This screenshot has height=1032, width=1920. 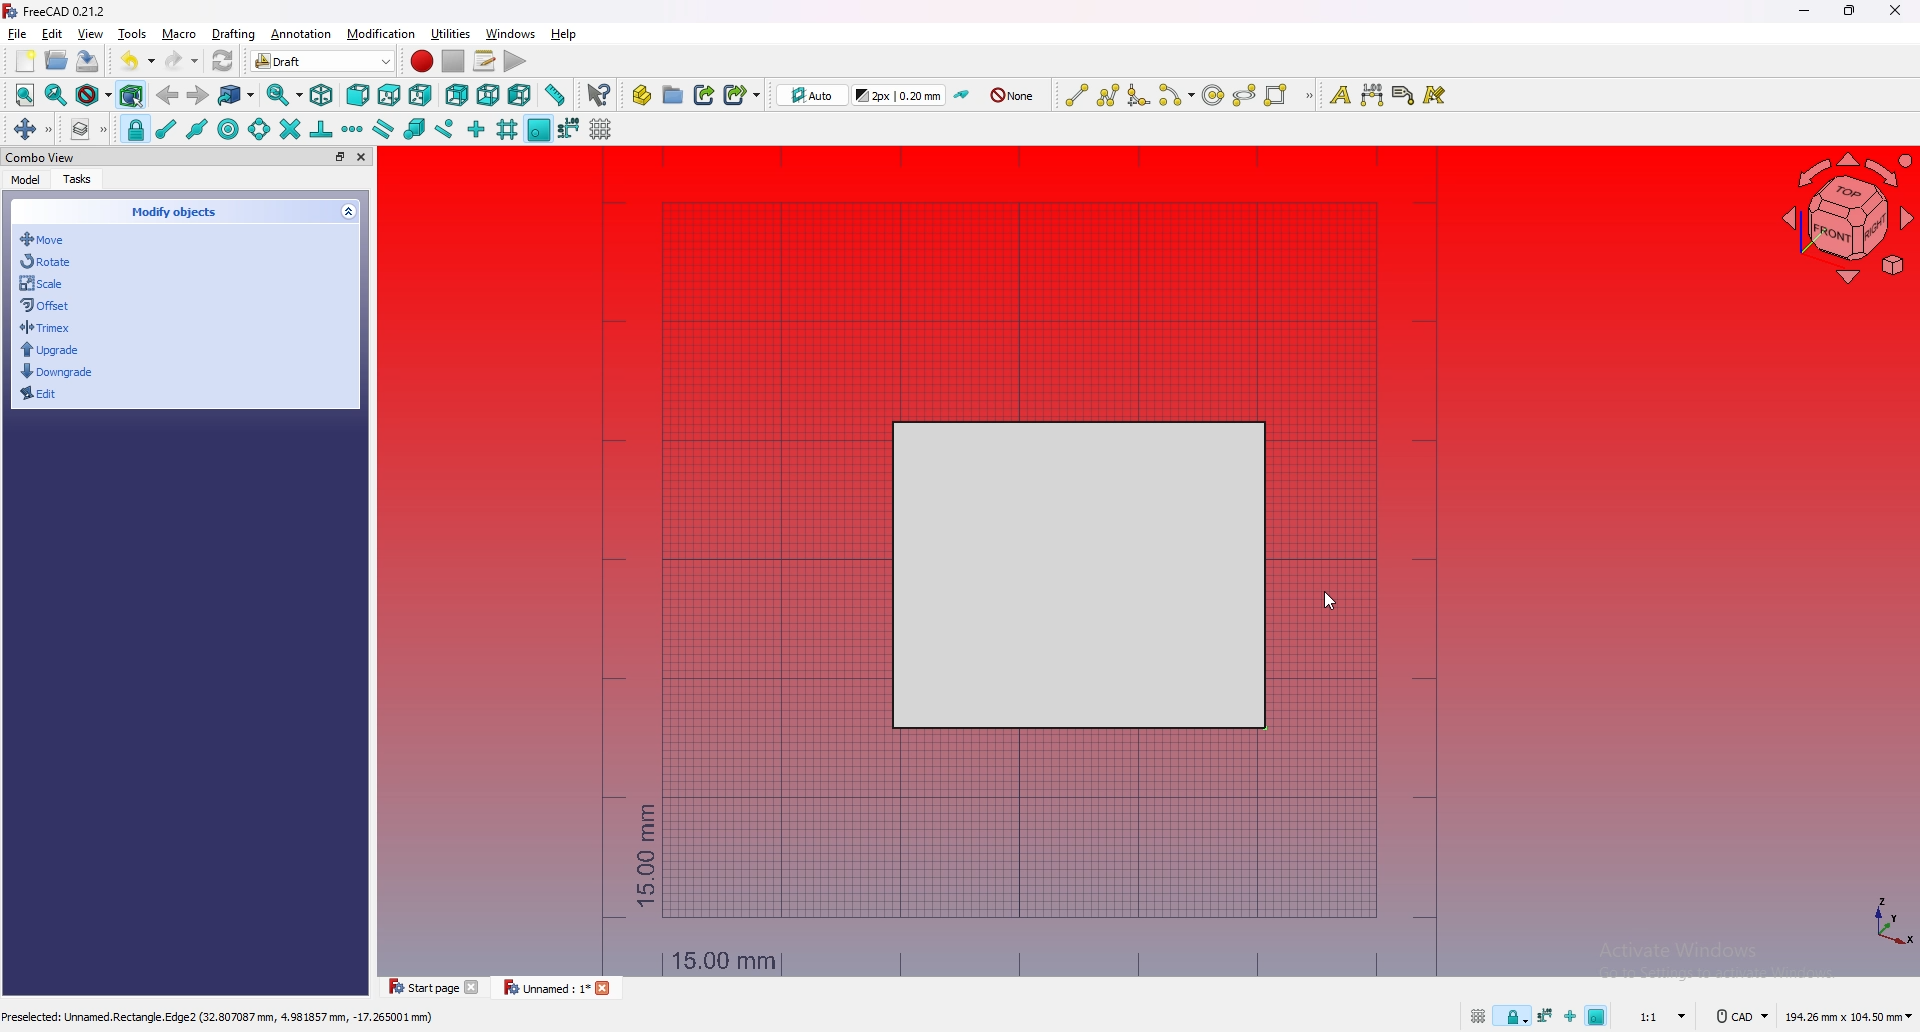 What do you see at coordinates (135, 60) in the screenshot?
I see `undo` at bounding box center [135, 60].